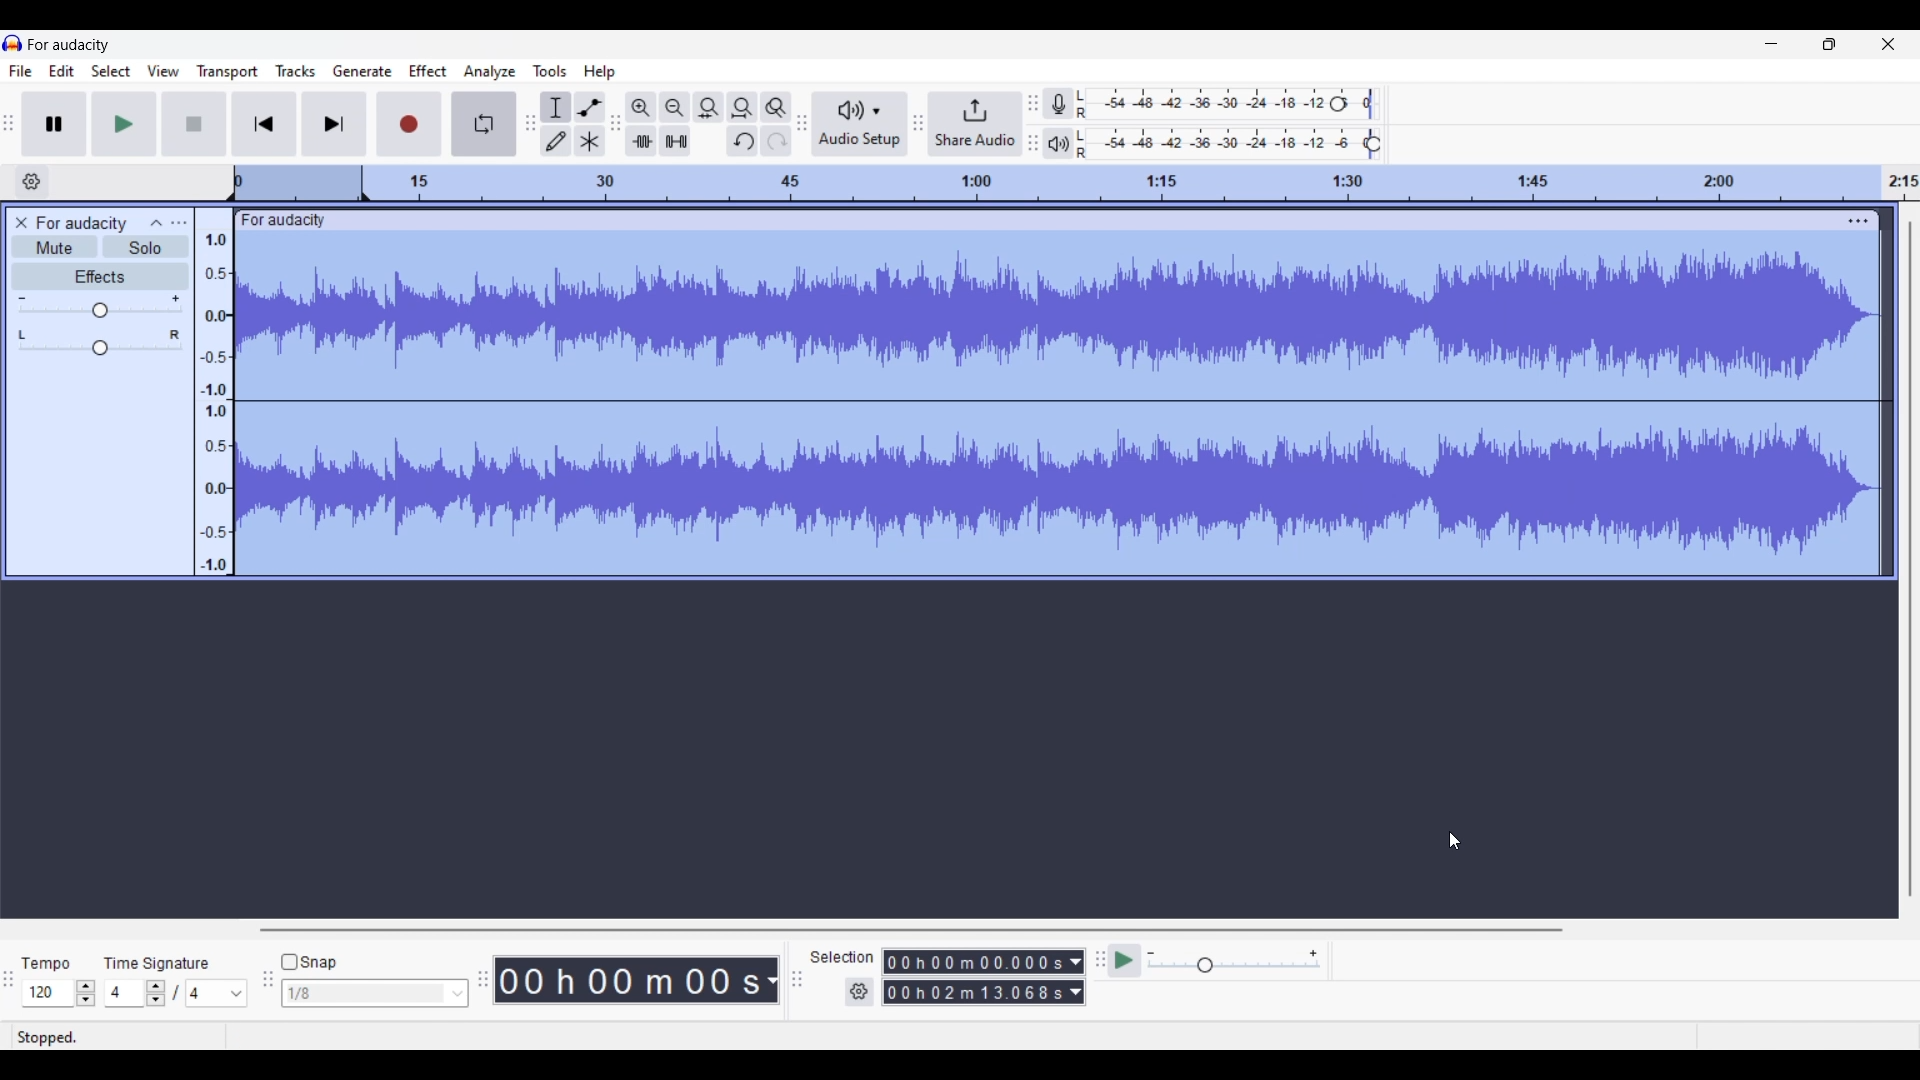 The height and width of the screenshot is (1080, 1920). What do you see at coordinates (126, 994) in the screenshot?
I see `Type in time signature` at bounding box center [126, 994].